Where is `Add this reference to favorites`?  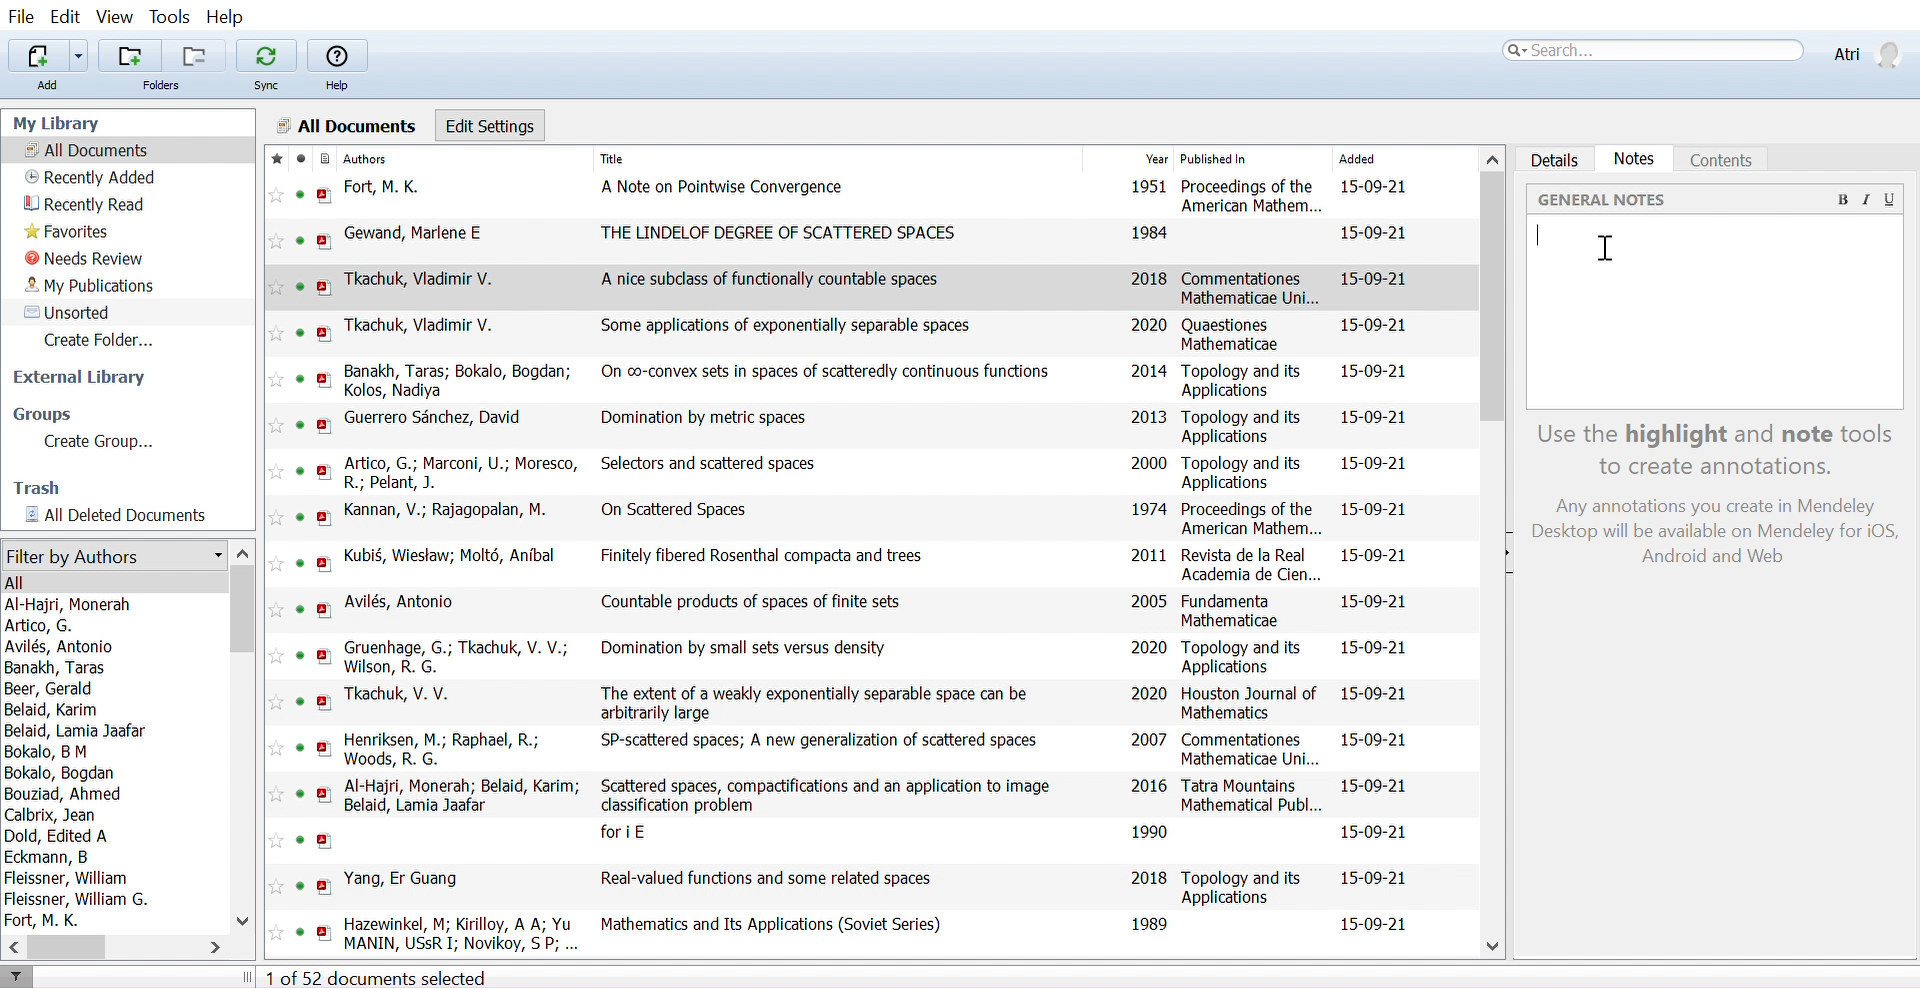
Add this reference to favorites is located at coordinates (277, 332).